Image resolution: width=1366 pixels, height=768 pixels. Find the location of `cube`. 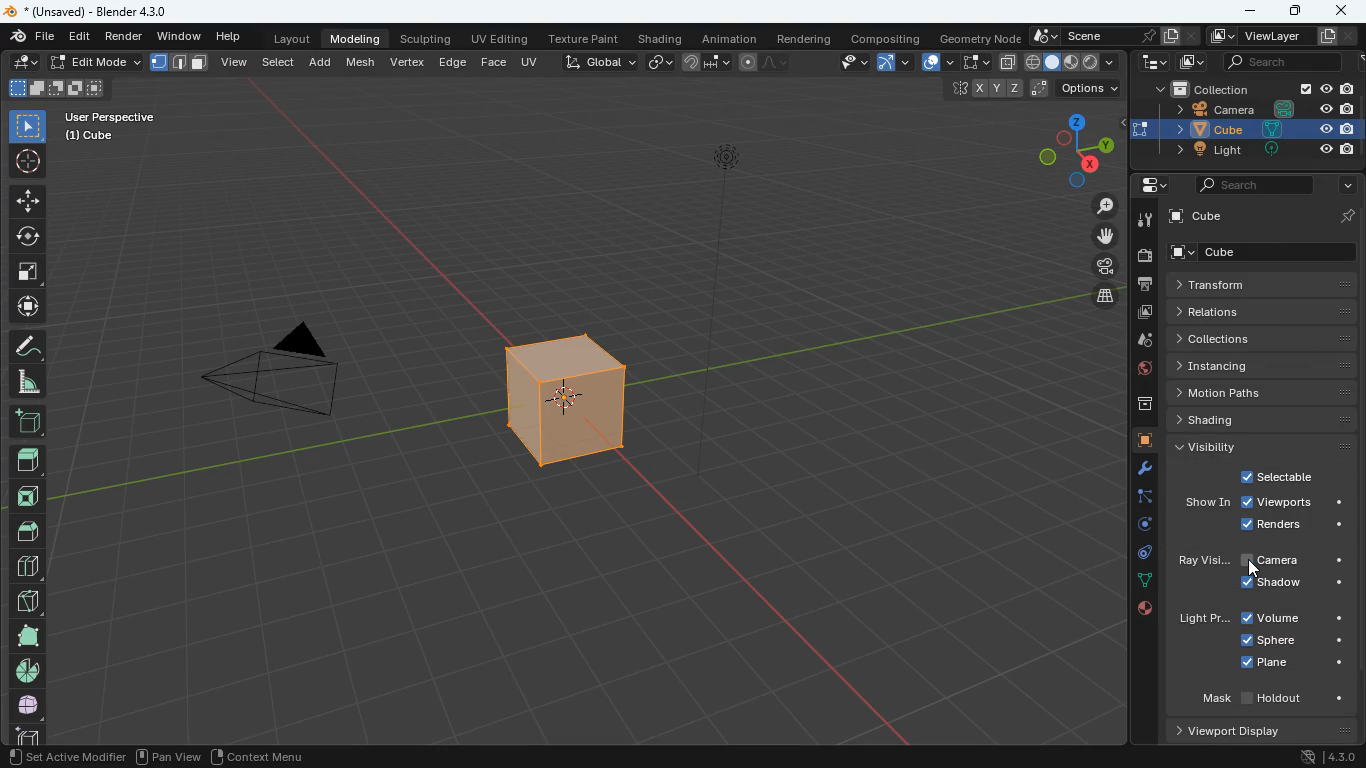

cube is located at coordinates (1268, 252).